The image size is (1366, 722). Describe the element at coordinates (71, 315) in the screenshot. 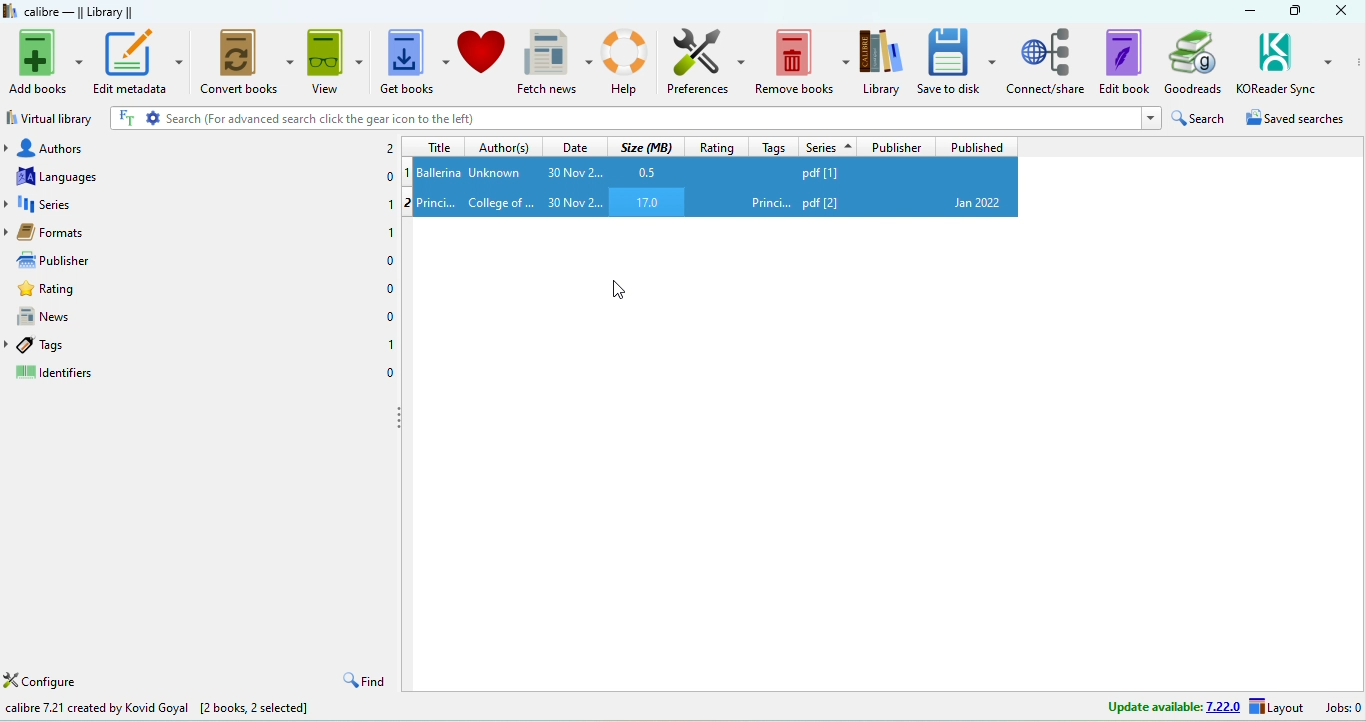

I see `news` at that location.